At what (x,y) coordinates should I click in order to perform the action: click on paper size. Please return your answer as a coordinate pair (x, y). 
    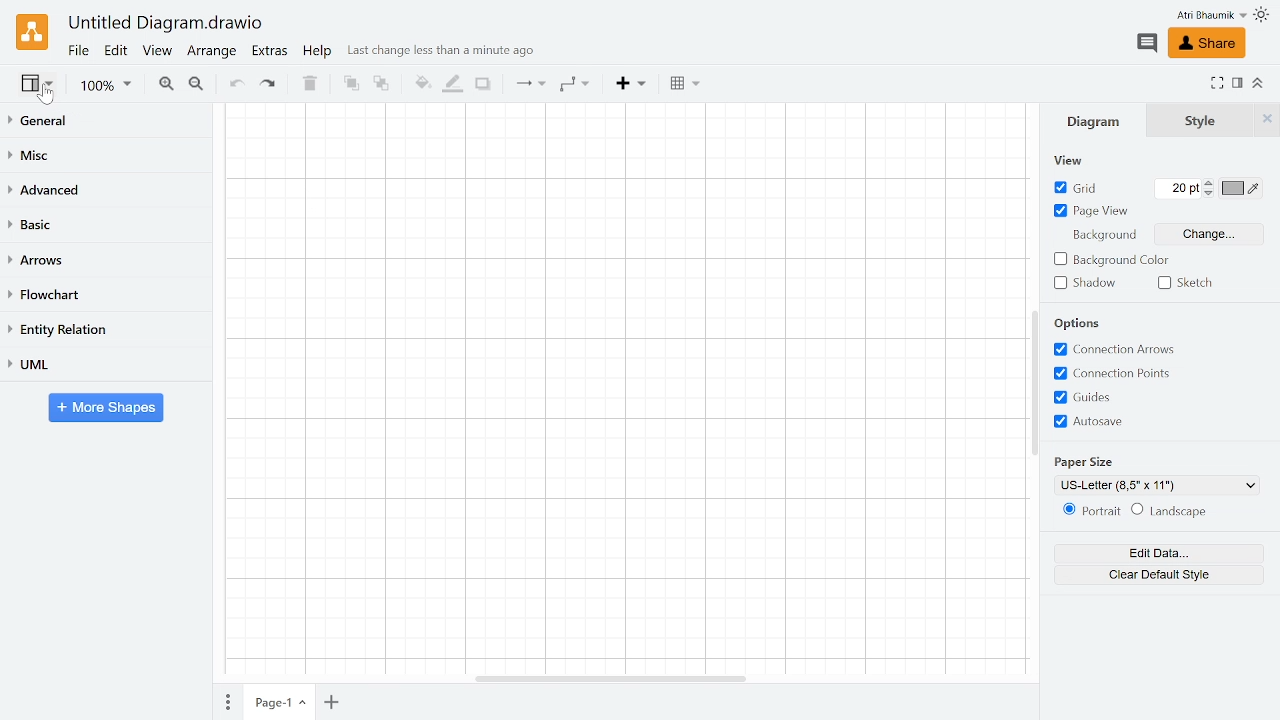
    Looking at the image, I should click on (1106, 458).